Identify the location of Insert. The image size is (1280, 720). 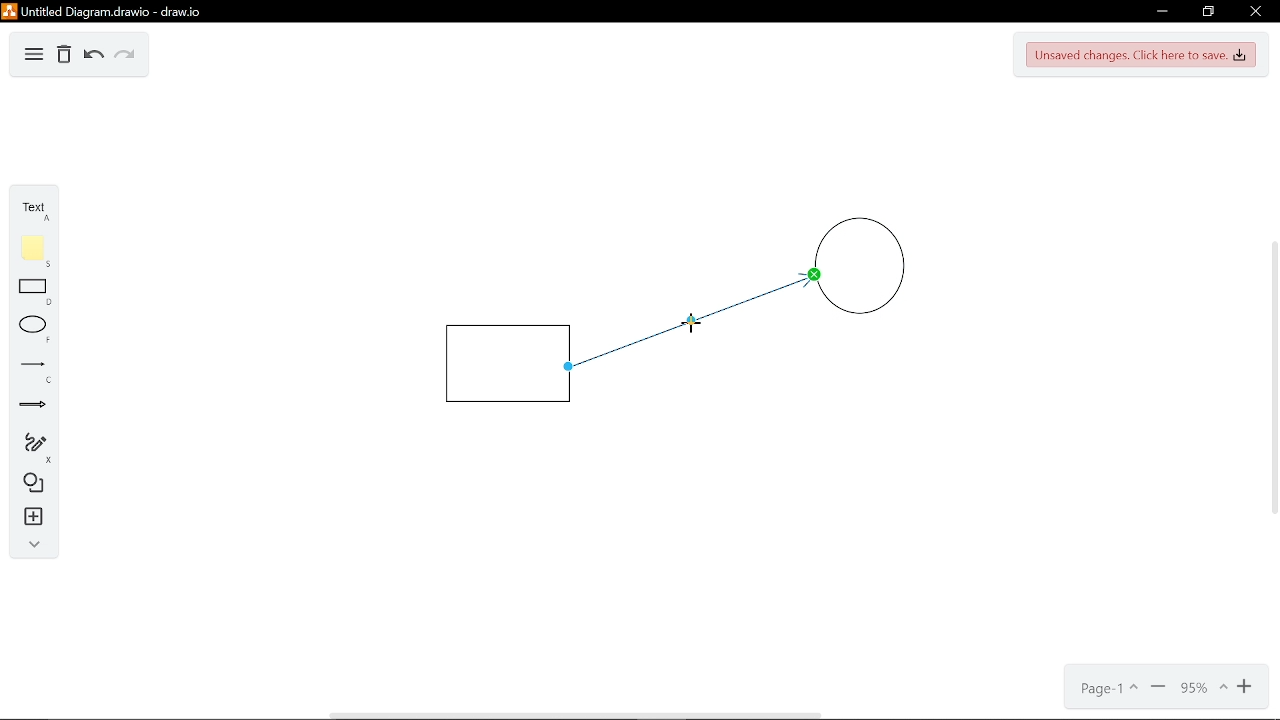
(29, 517).